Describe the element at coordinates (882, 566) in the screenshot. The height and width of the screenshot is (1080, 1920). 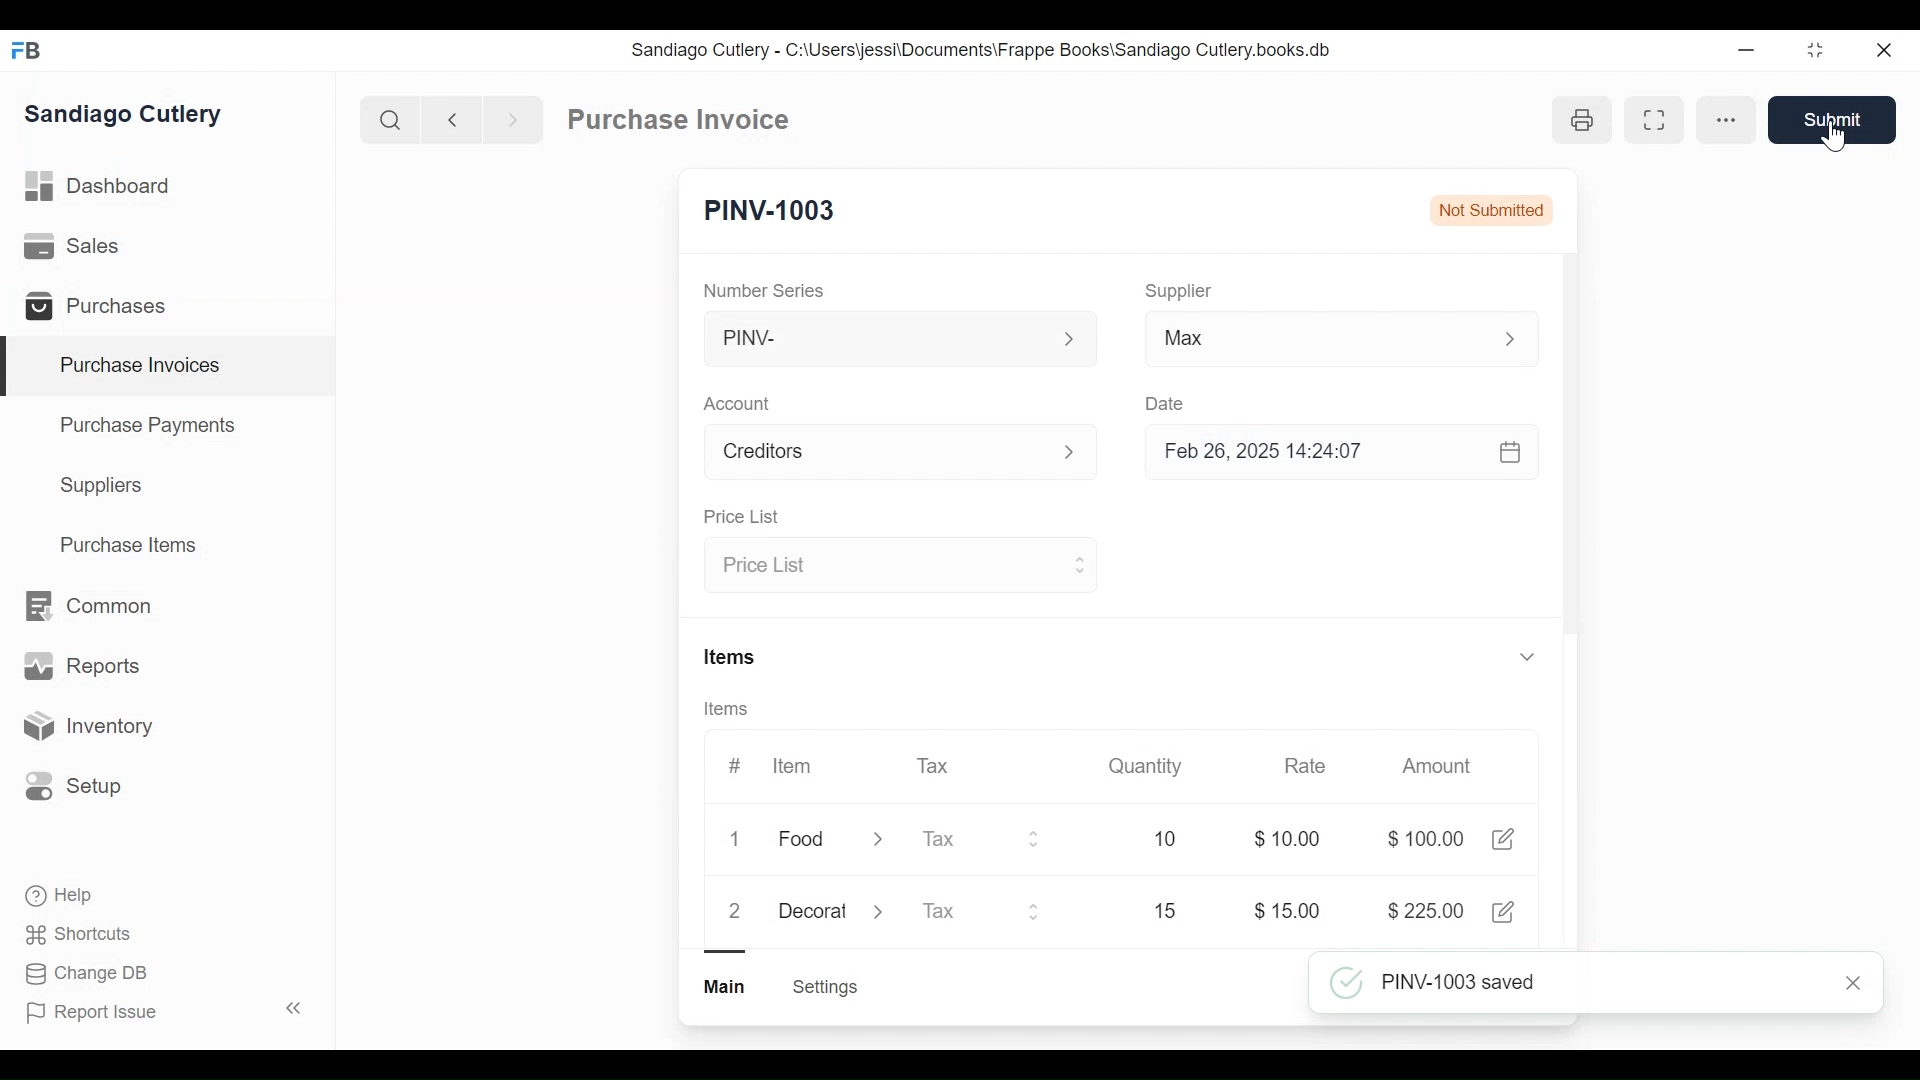
I see `Price List` at that location.